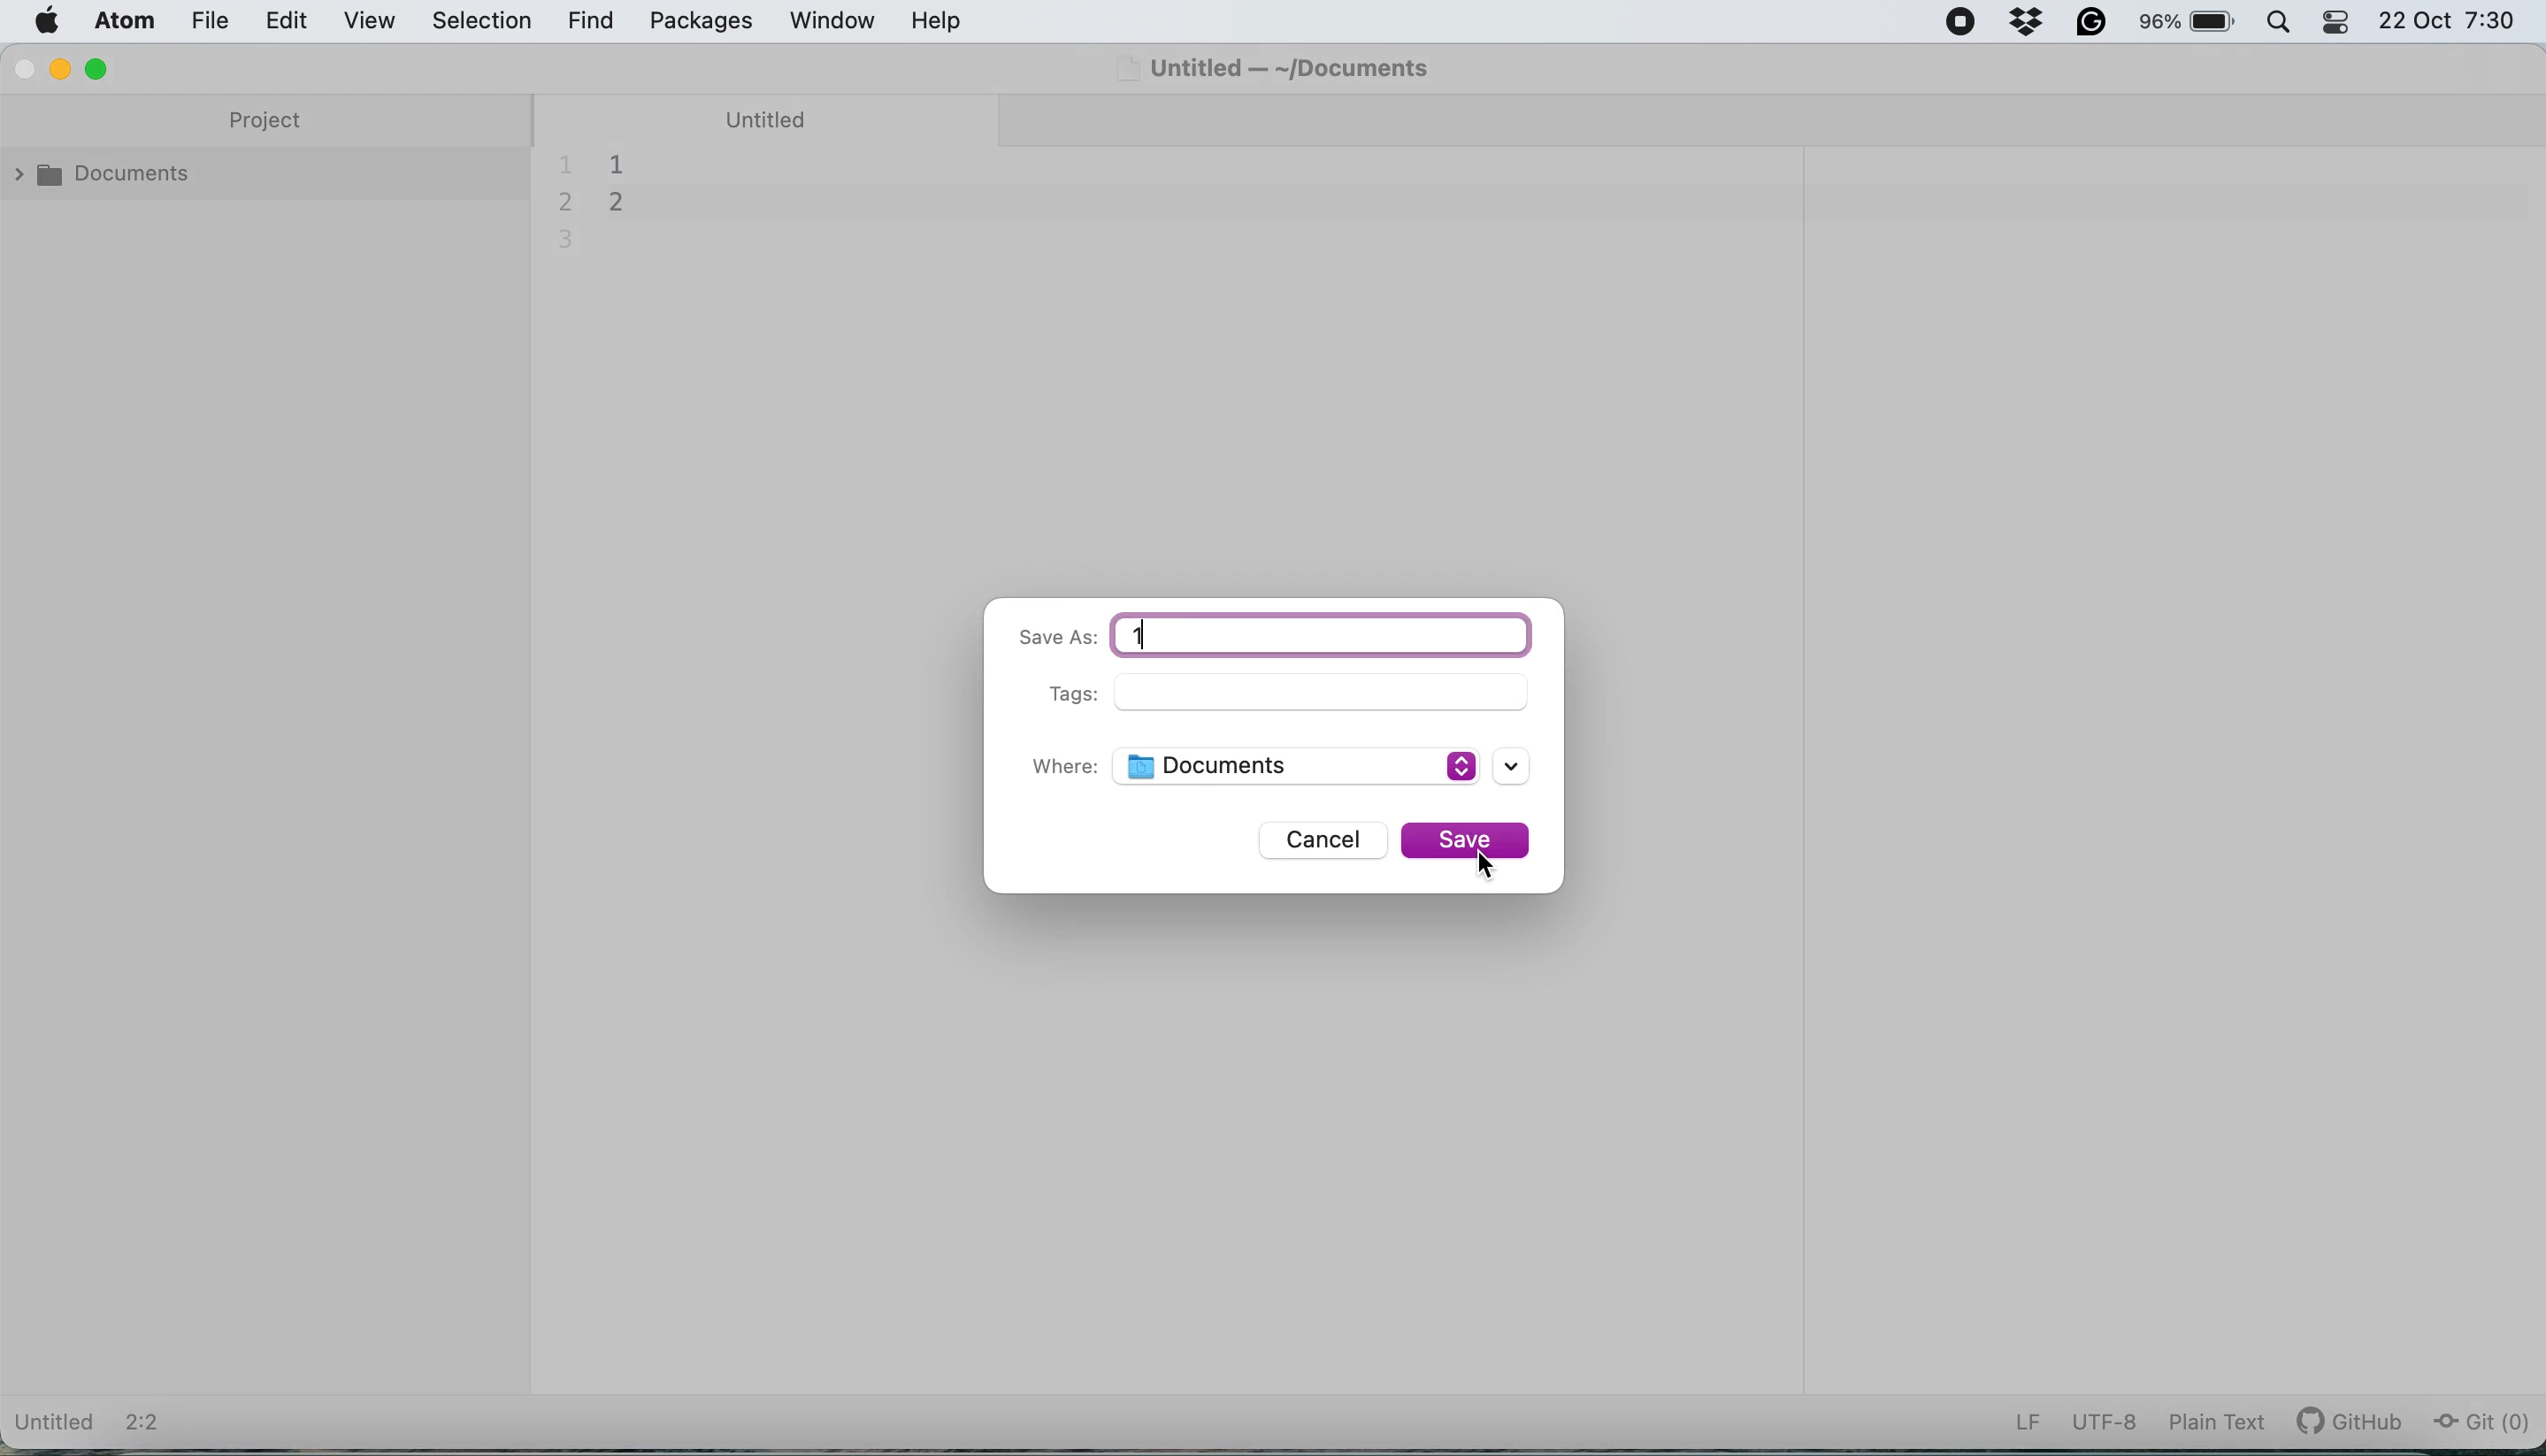 This screenshot has height=1456, width=2546. Describe the element at coordinates (2104, 1422) in the screenshot. I see `utf-8` at that location.